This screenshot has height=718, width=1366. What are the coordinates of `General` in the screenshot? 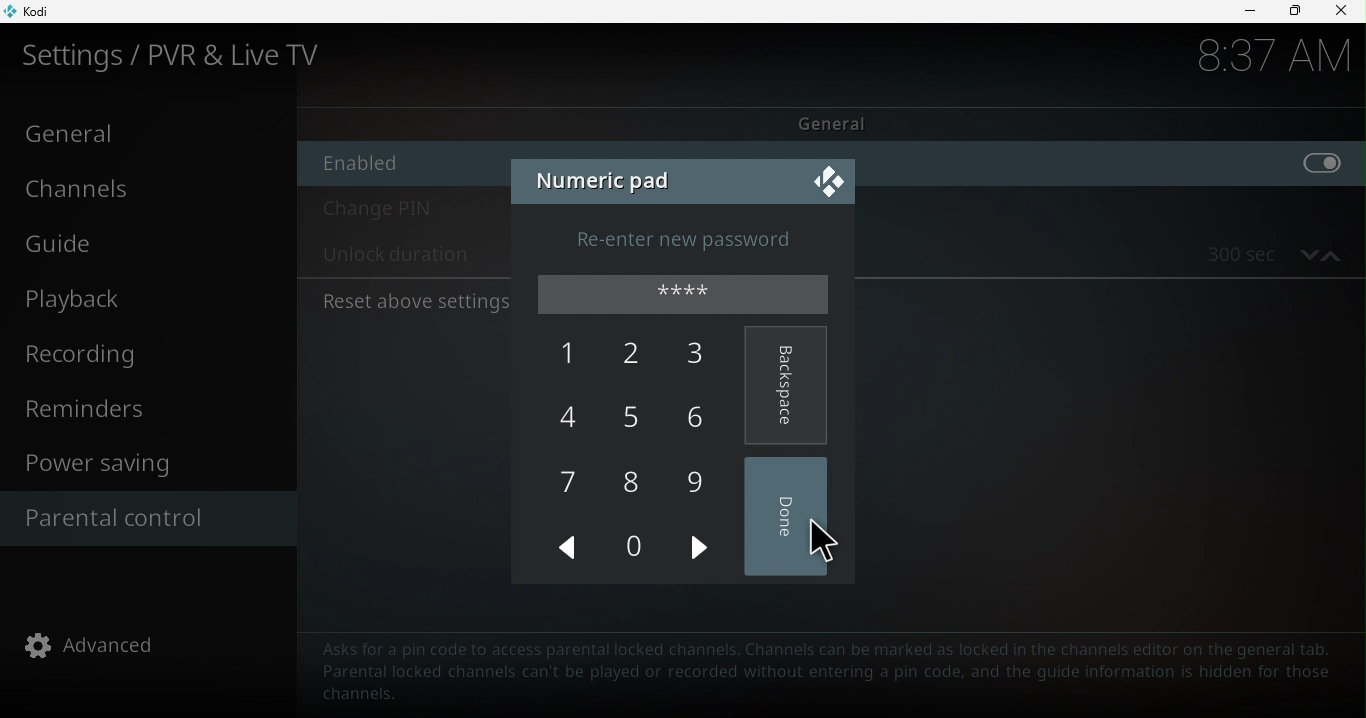 It's located at (145, 134).